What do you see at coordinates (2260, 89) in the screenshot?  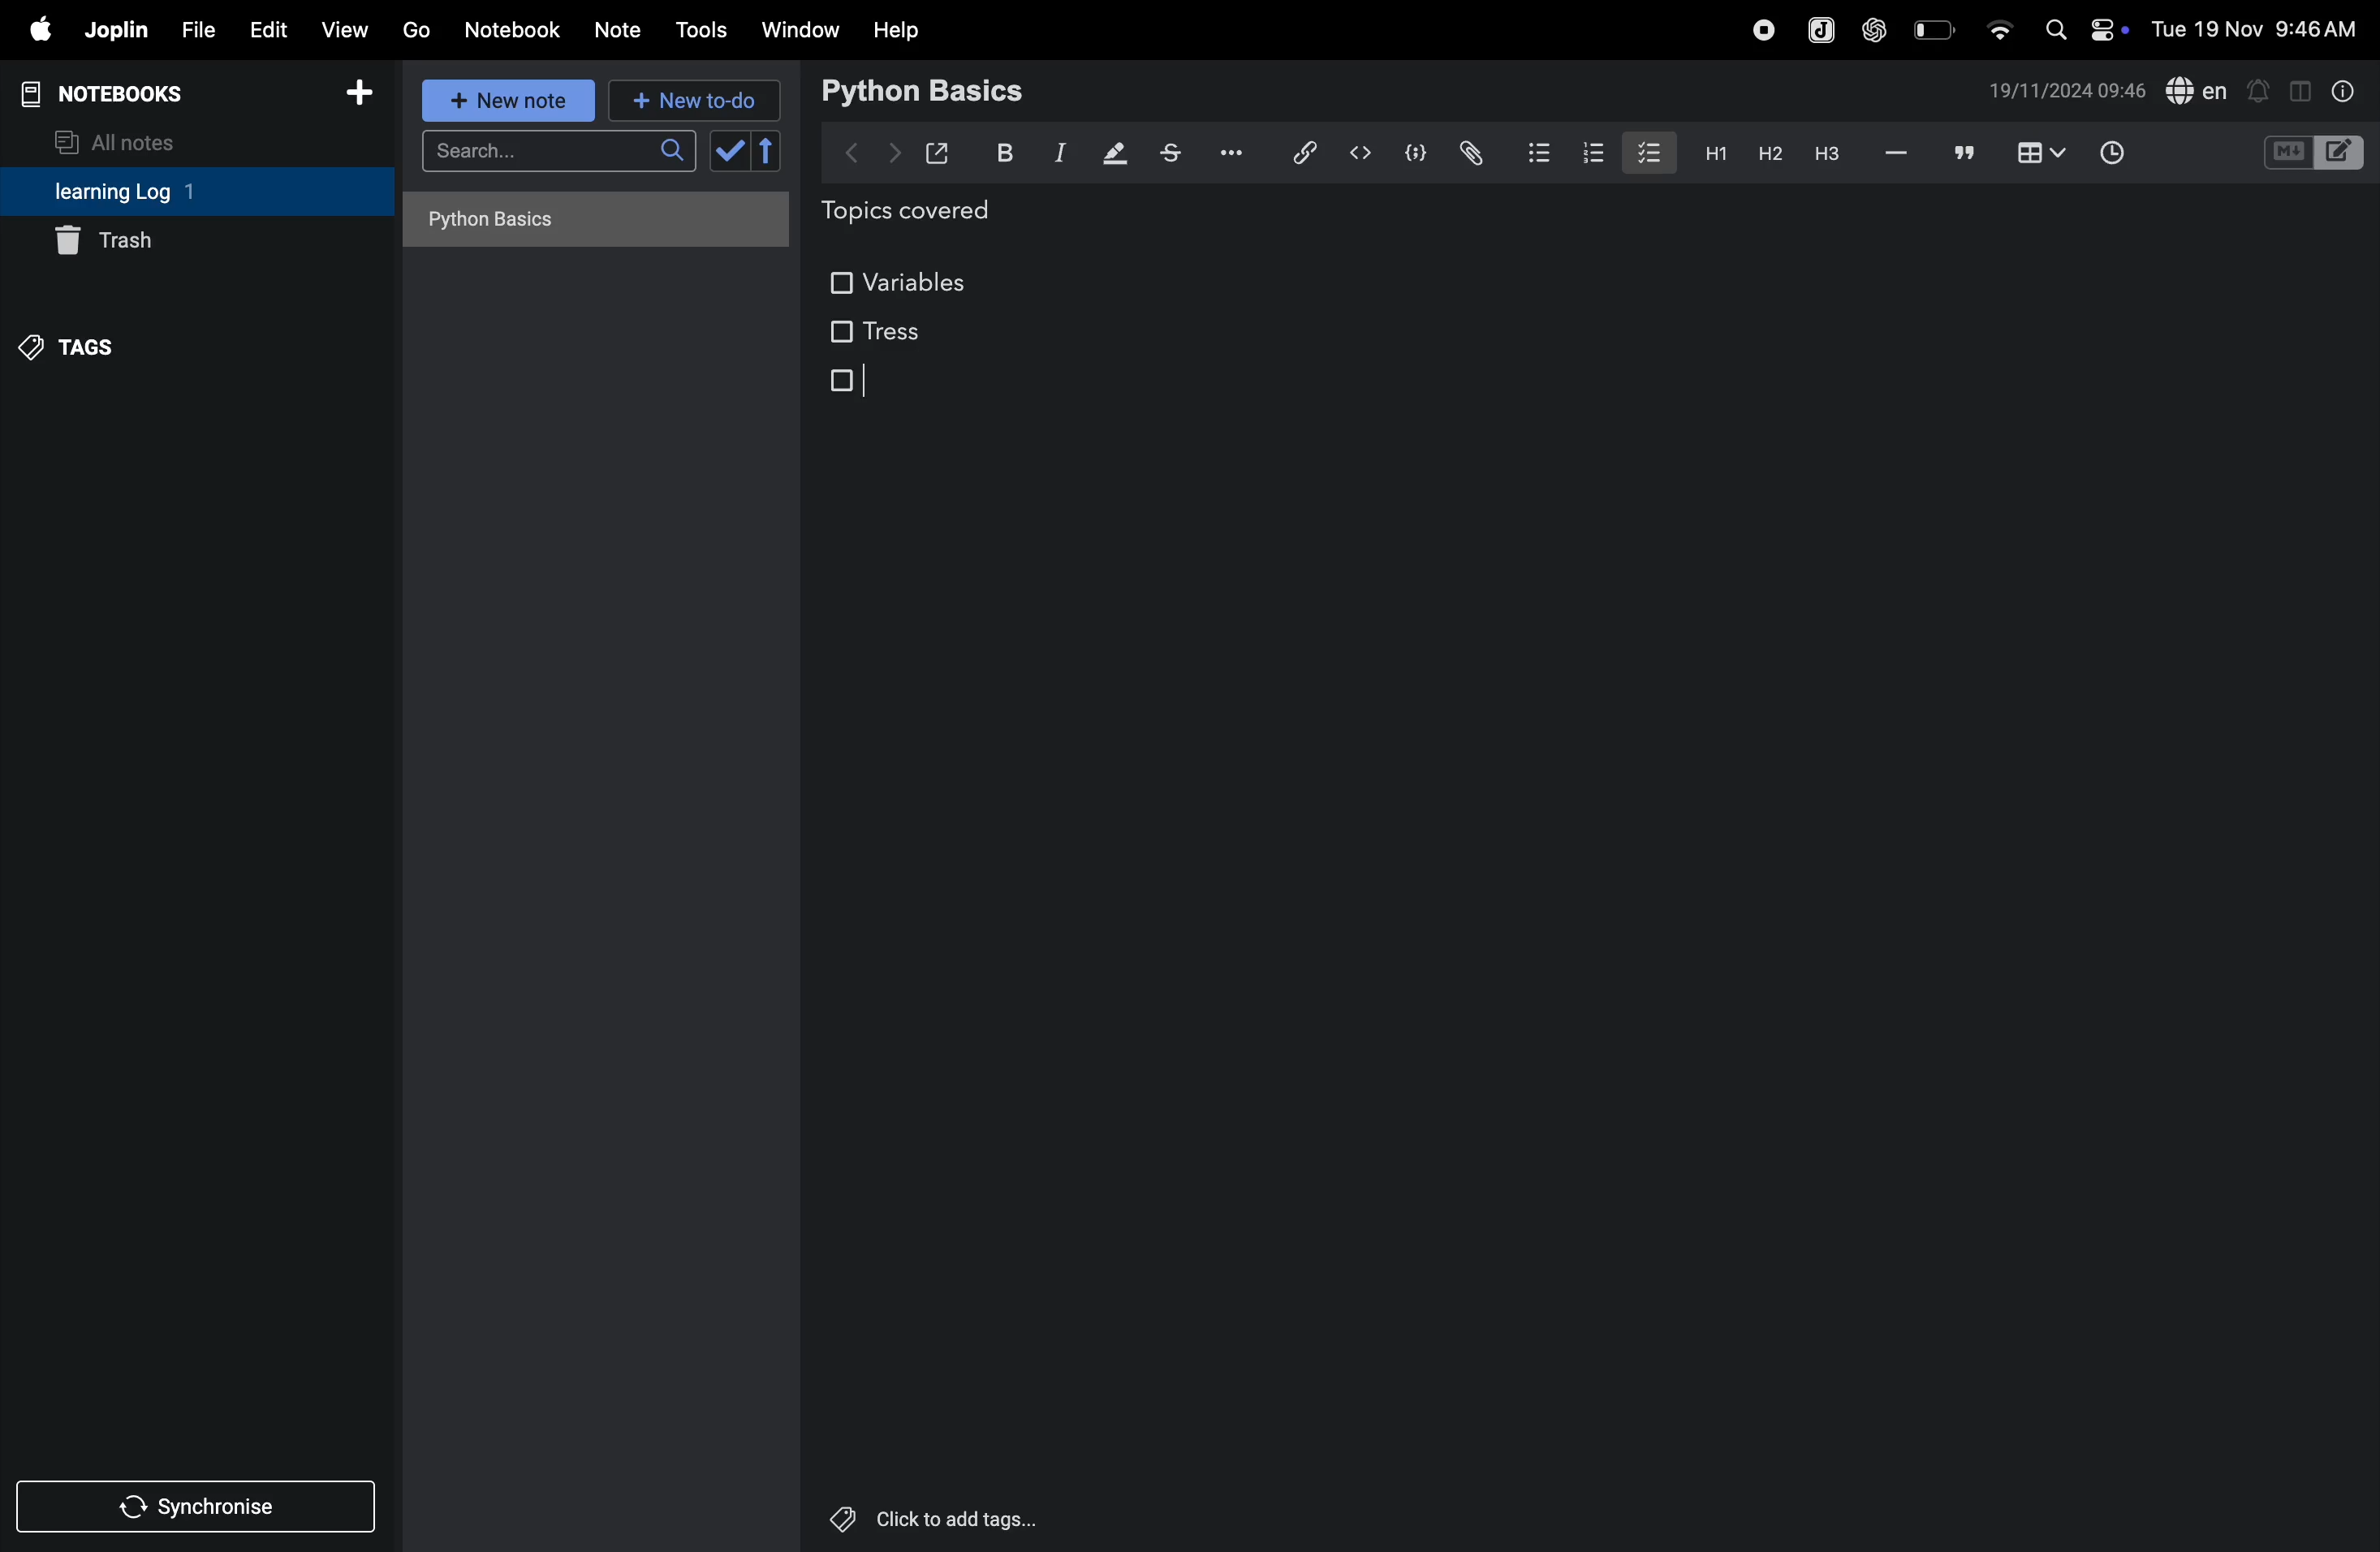 I see `alert` at bounding box center [2260, 89].